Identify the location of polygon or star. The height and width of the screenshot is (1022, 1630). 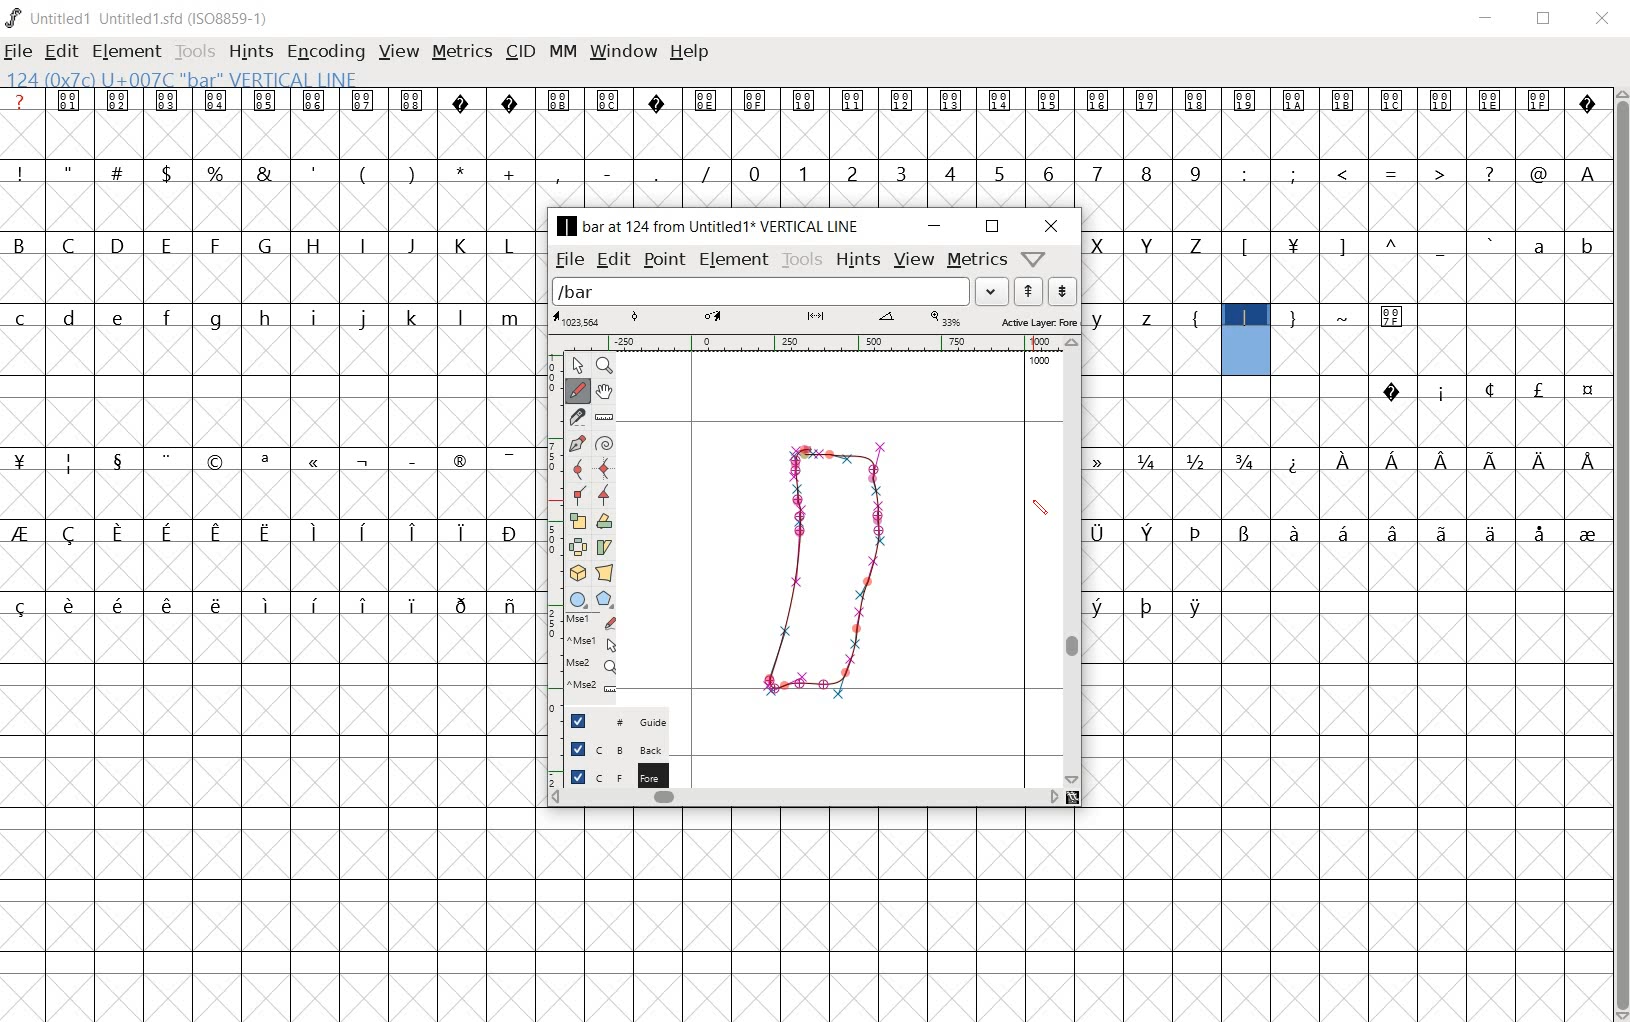
(607, 599).